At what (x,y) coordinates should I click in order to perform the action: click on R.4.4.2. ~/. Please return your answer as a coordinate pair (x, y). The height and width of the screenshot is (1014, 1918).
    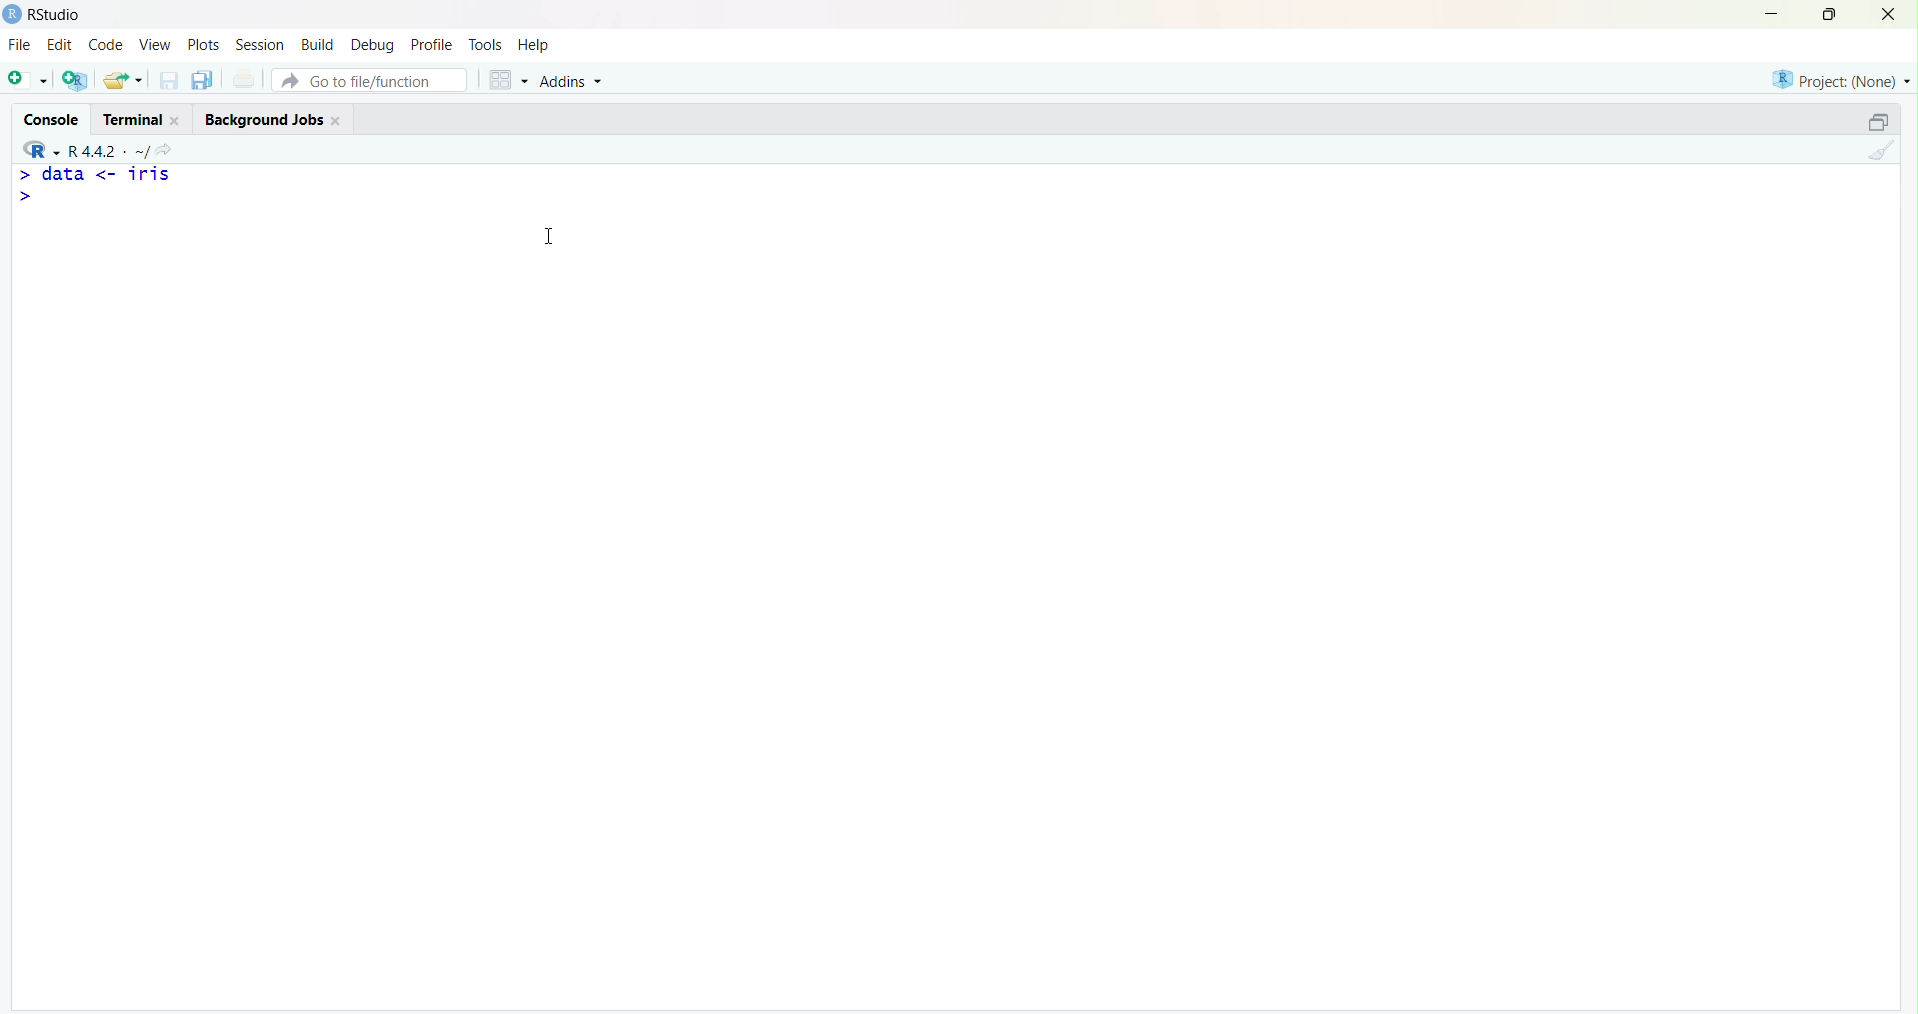
    Looking at the image, I should click on (110, 148).